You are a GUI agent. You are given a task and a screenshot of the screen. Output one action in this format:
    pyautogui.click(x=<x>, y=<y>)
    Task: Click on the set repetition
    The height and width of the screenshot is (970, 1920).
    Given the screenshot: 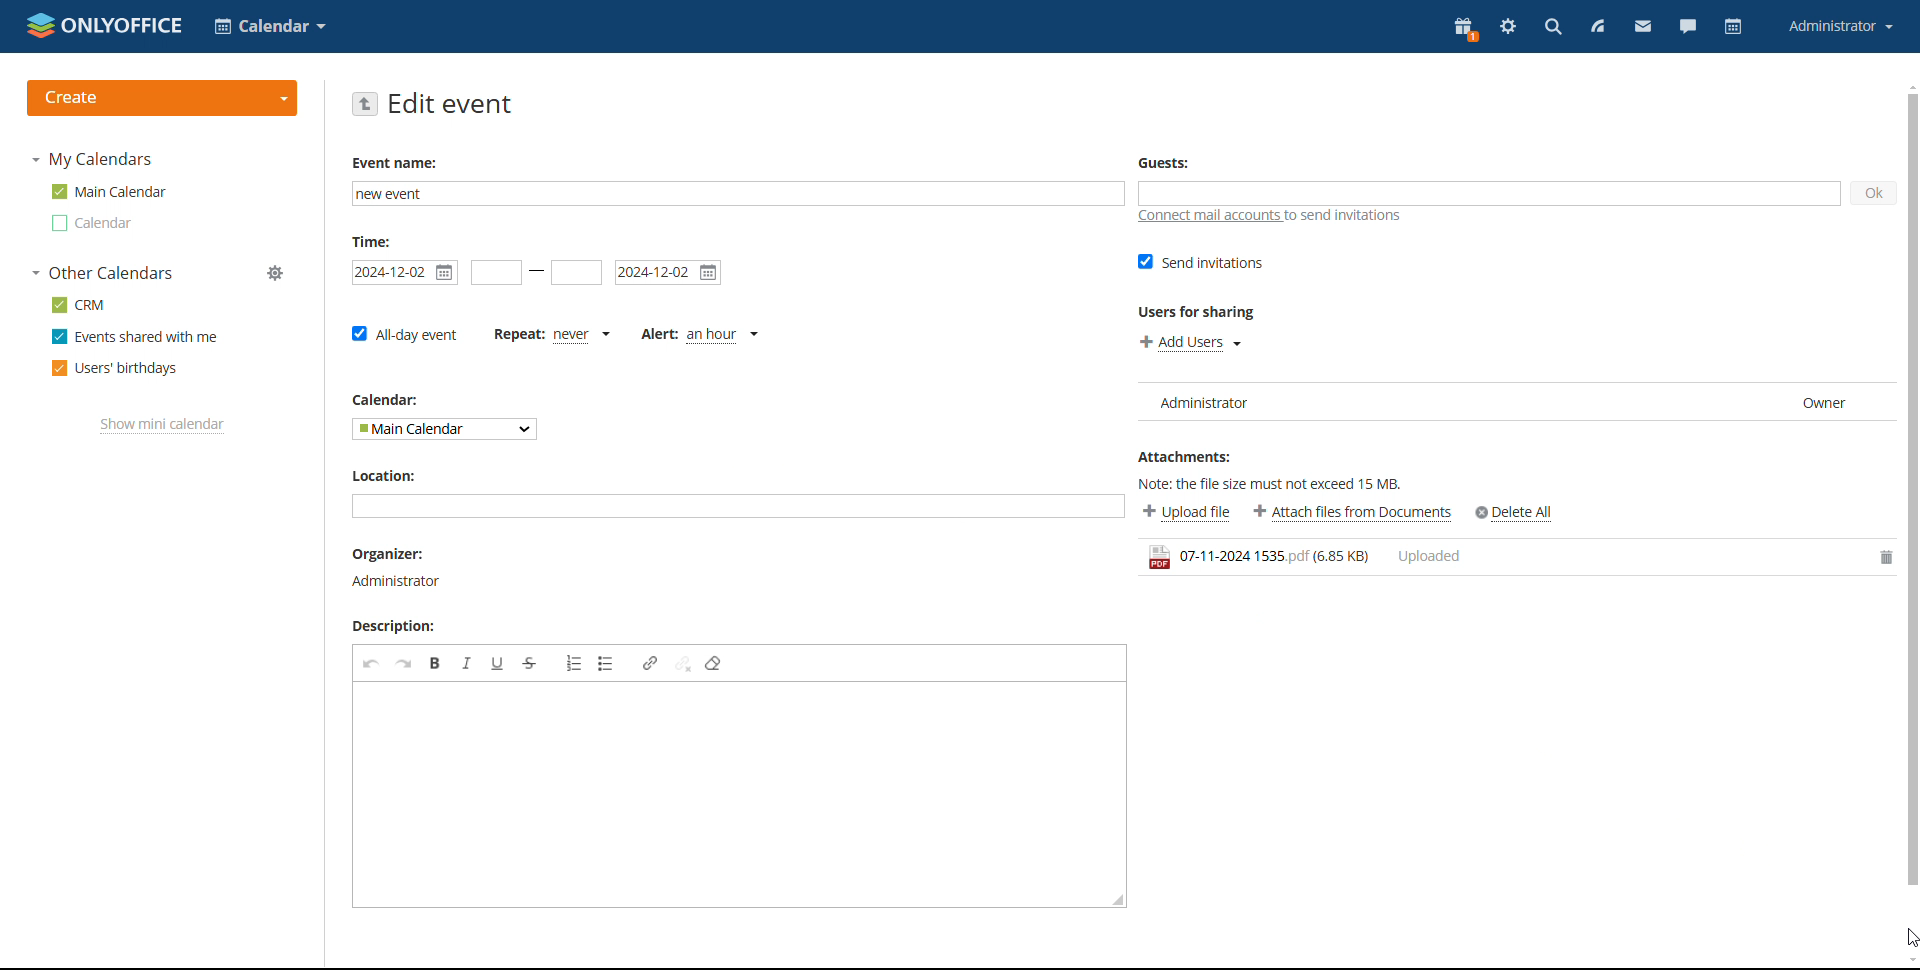 What is the action you would take?
    pyautogui.click(x=551, y=336)
    